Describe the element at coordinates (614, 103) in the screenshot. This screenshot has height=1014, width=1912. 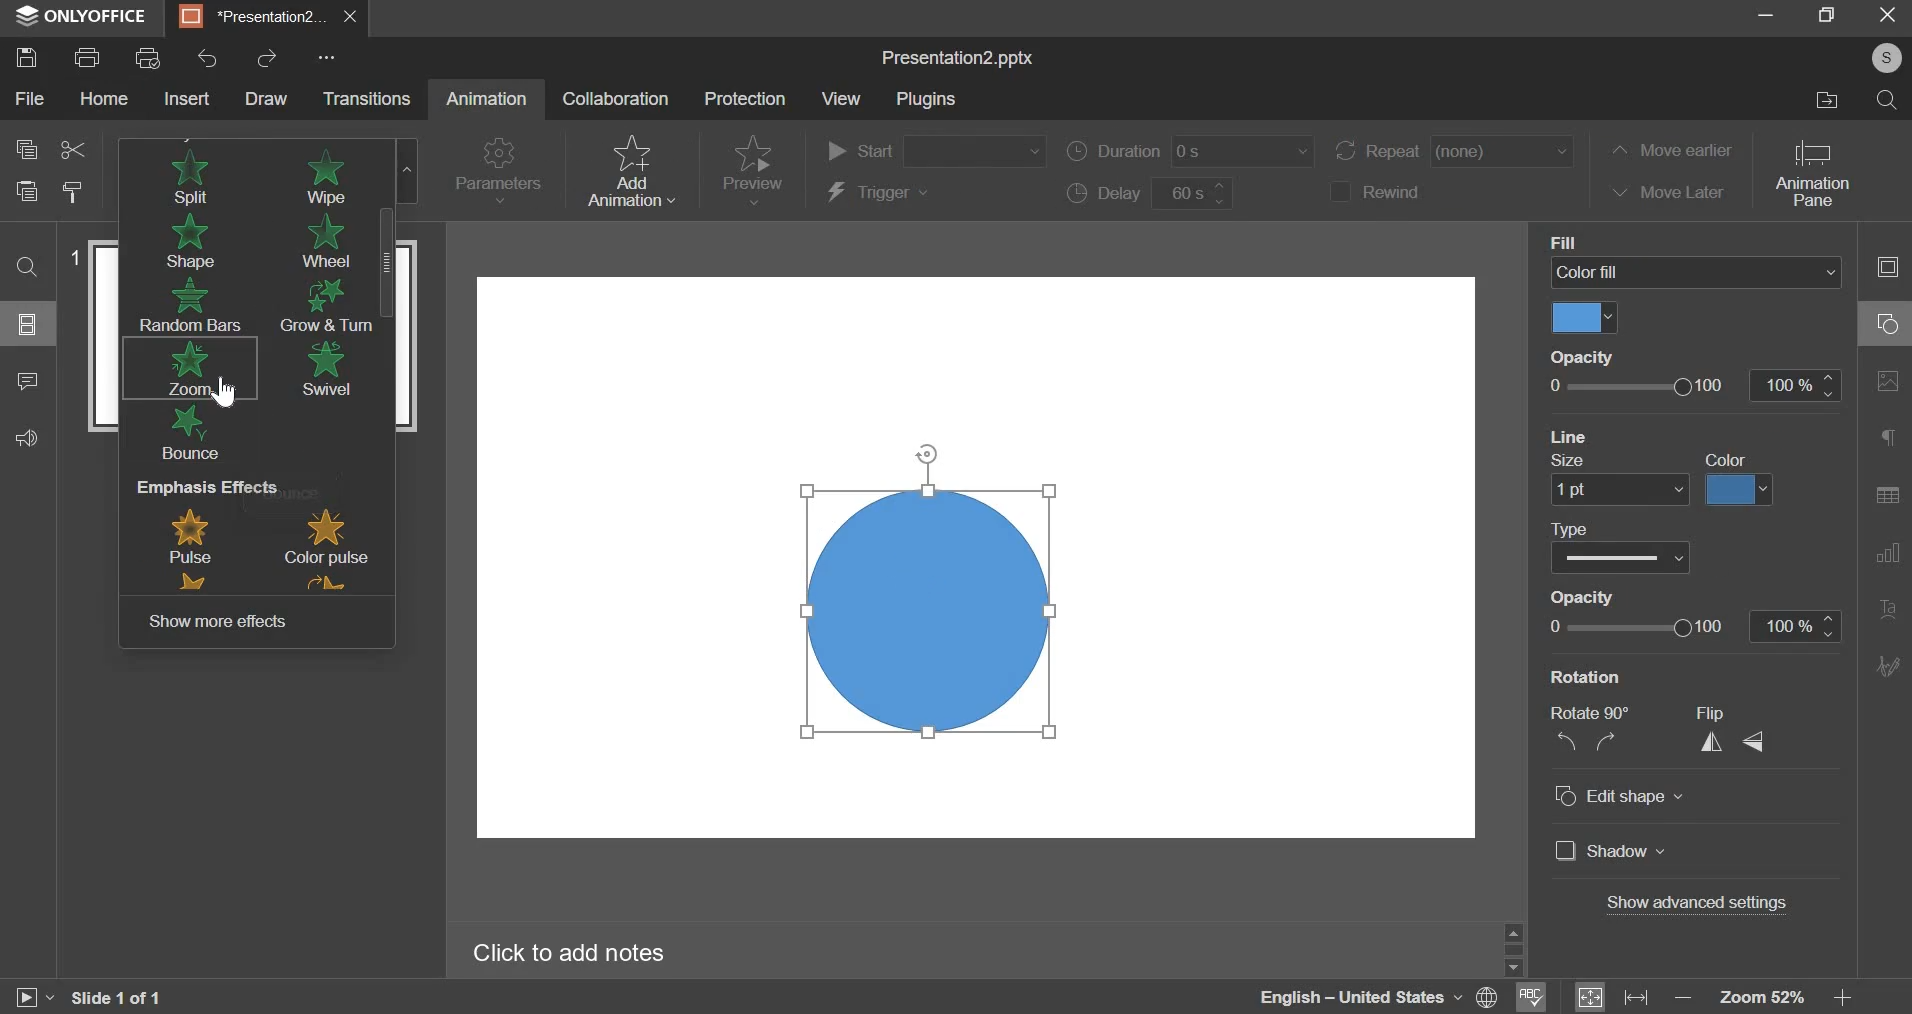
I see `Collaboration` at that location.